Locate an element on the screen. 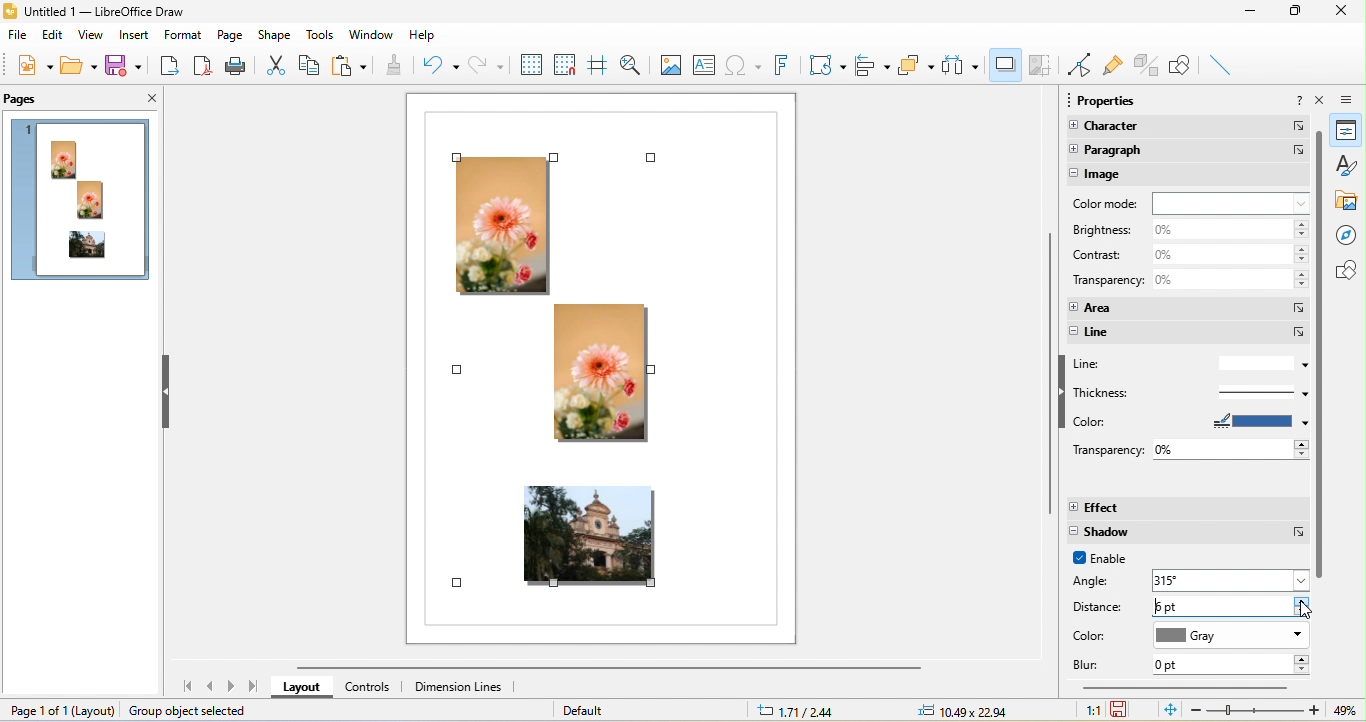  transformation is located at coordinates (826, 63).